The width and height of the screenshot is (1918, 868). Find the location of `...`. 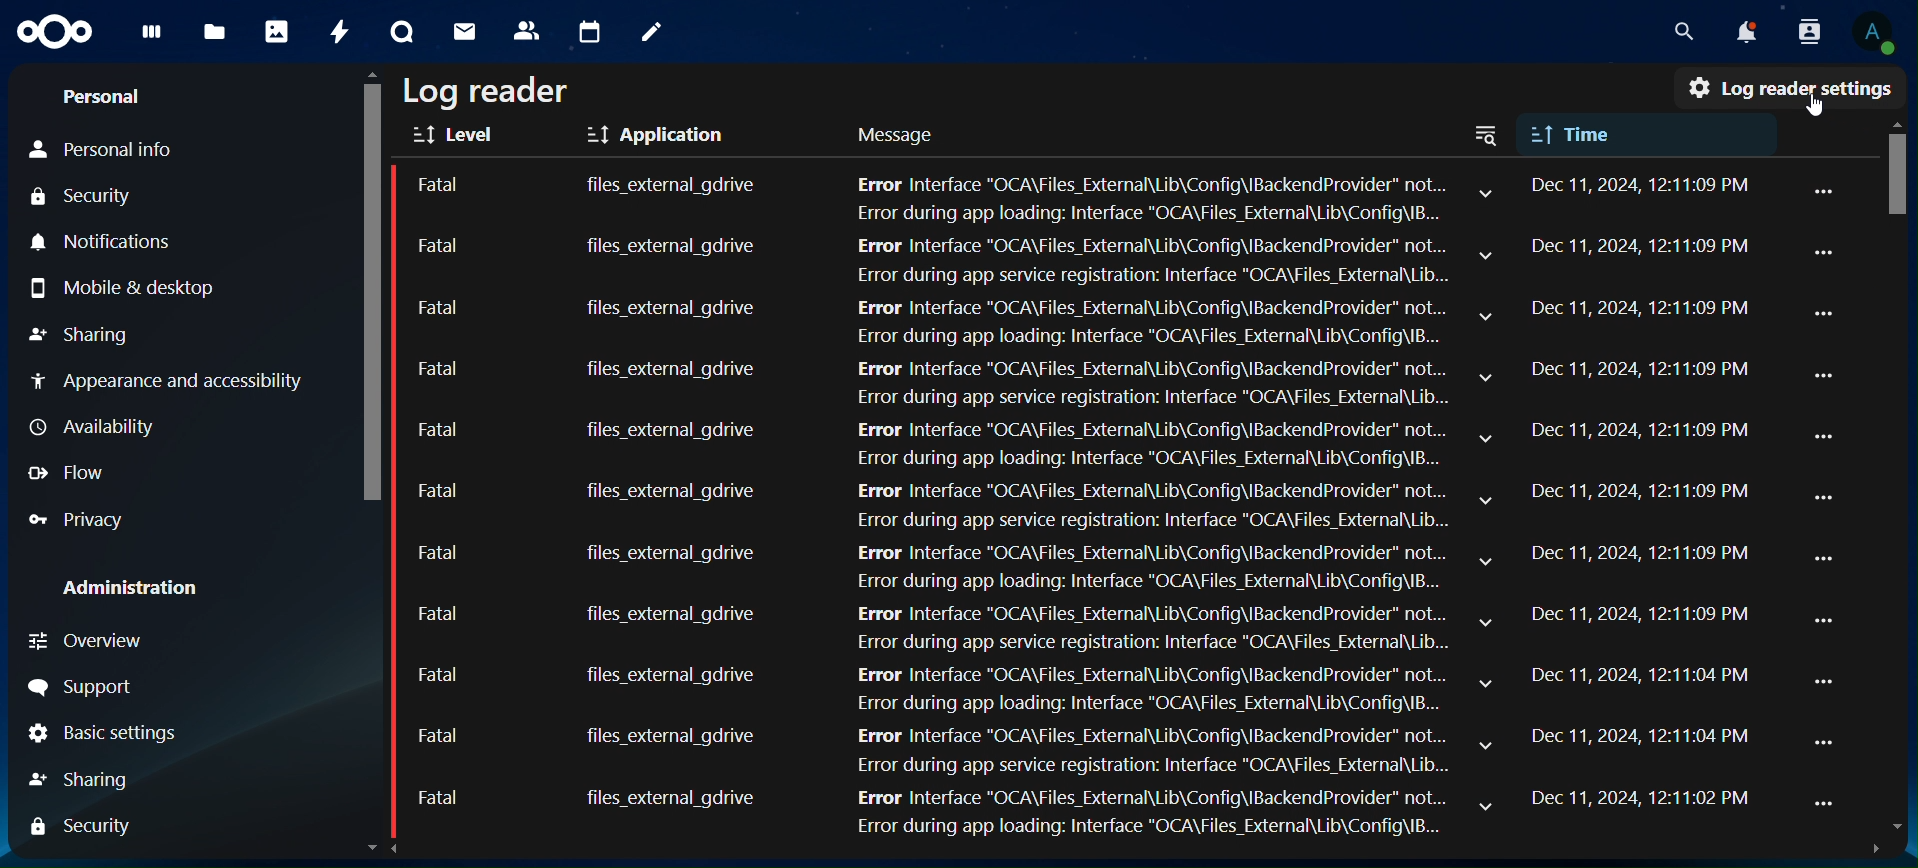

... is located at coordinates (1828, 439).